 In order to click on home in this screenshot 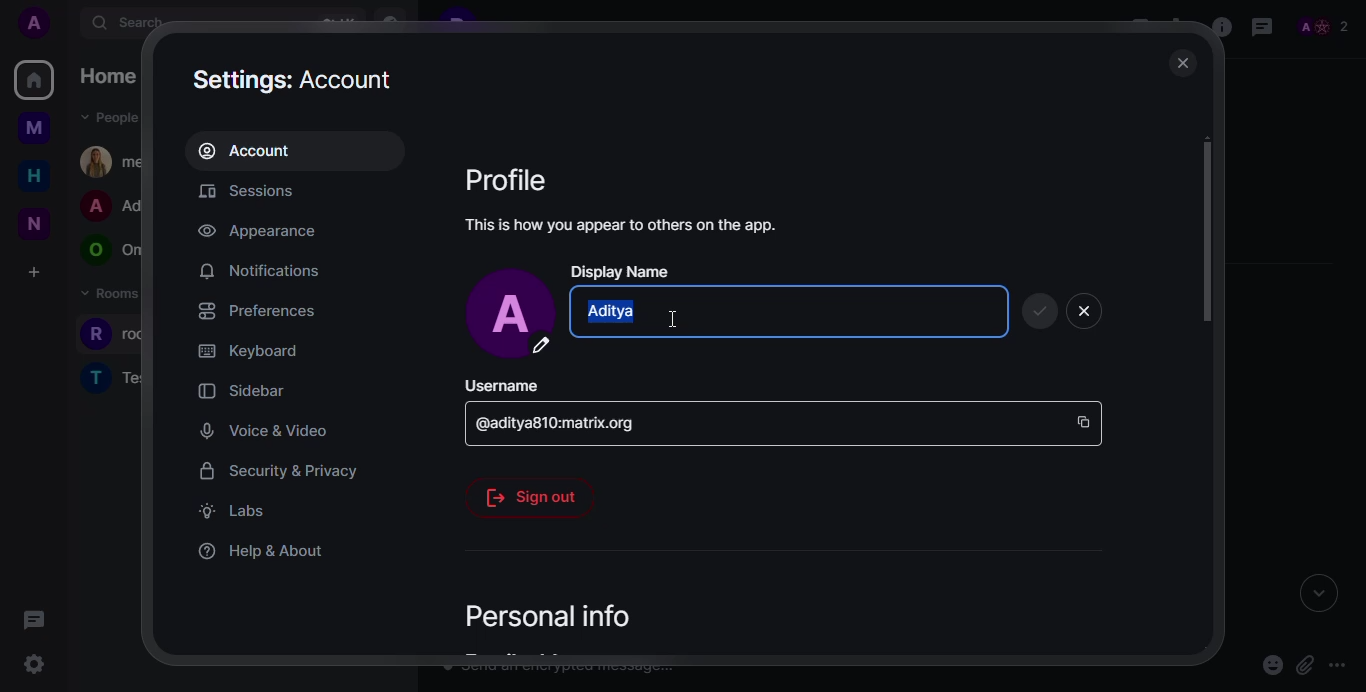, I will do `click(32, 176)`.